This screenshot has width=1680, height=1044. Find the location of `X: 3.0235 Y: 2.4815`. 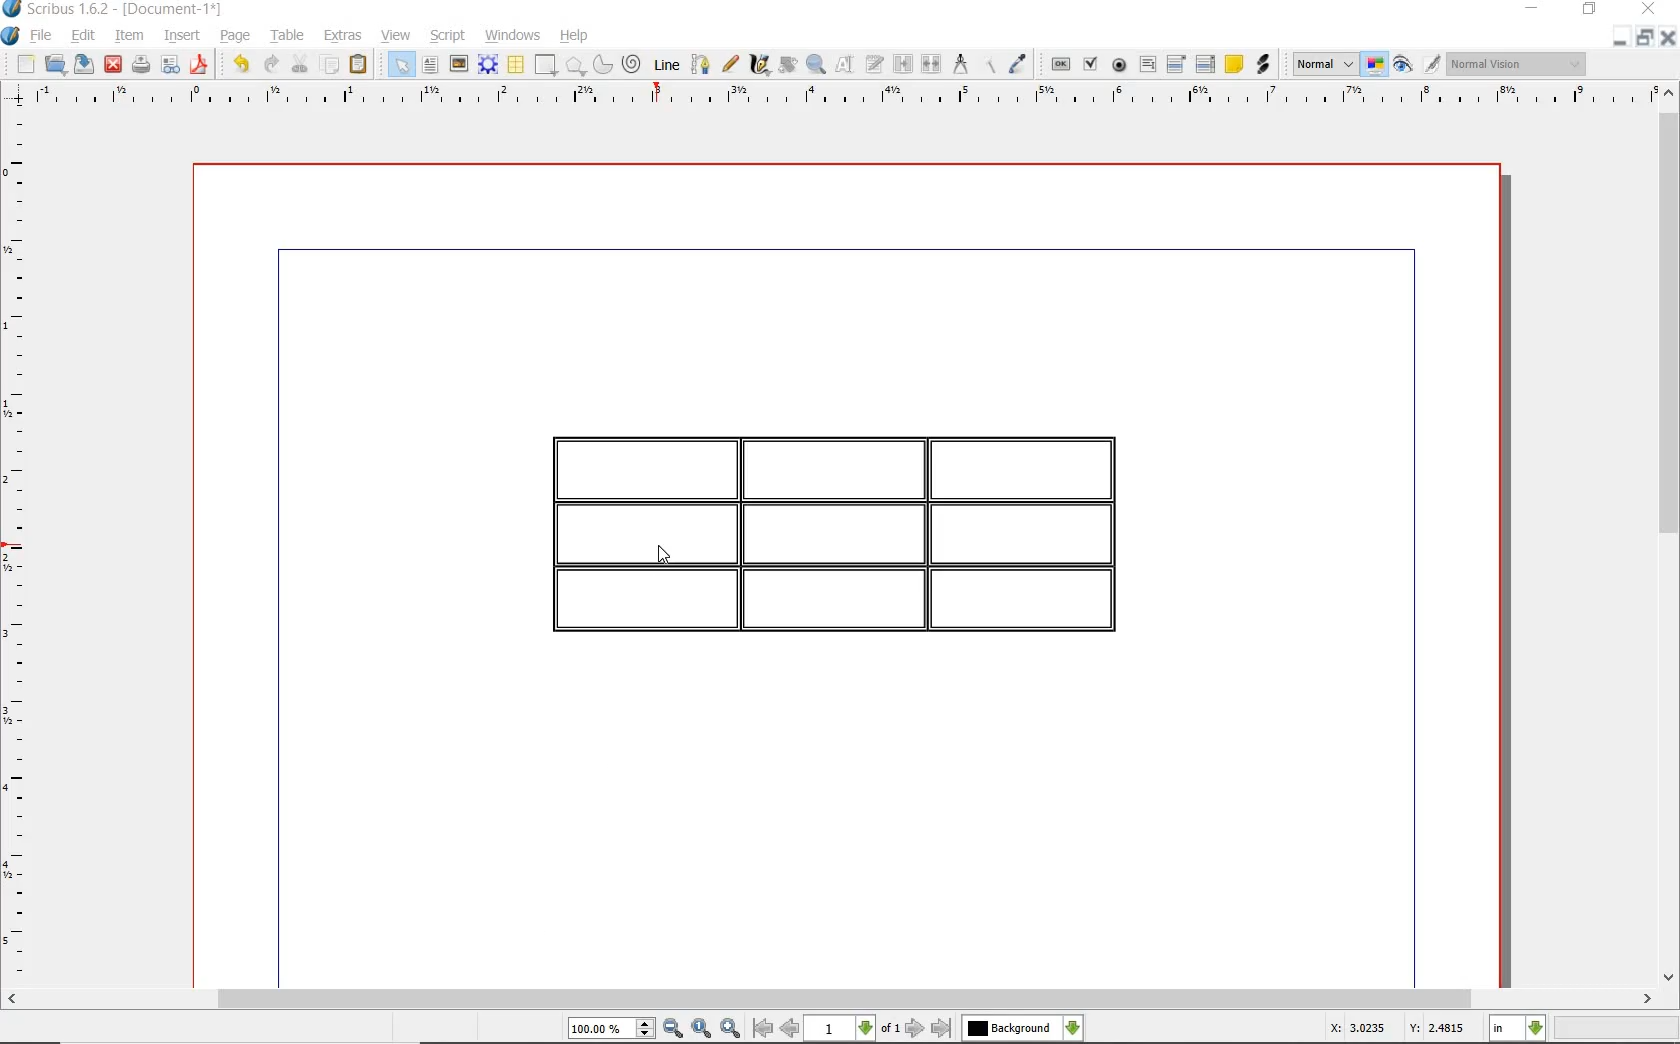

X: 3.0235 Y: 2.4815 is located at coordinates (1395, 1028).